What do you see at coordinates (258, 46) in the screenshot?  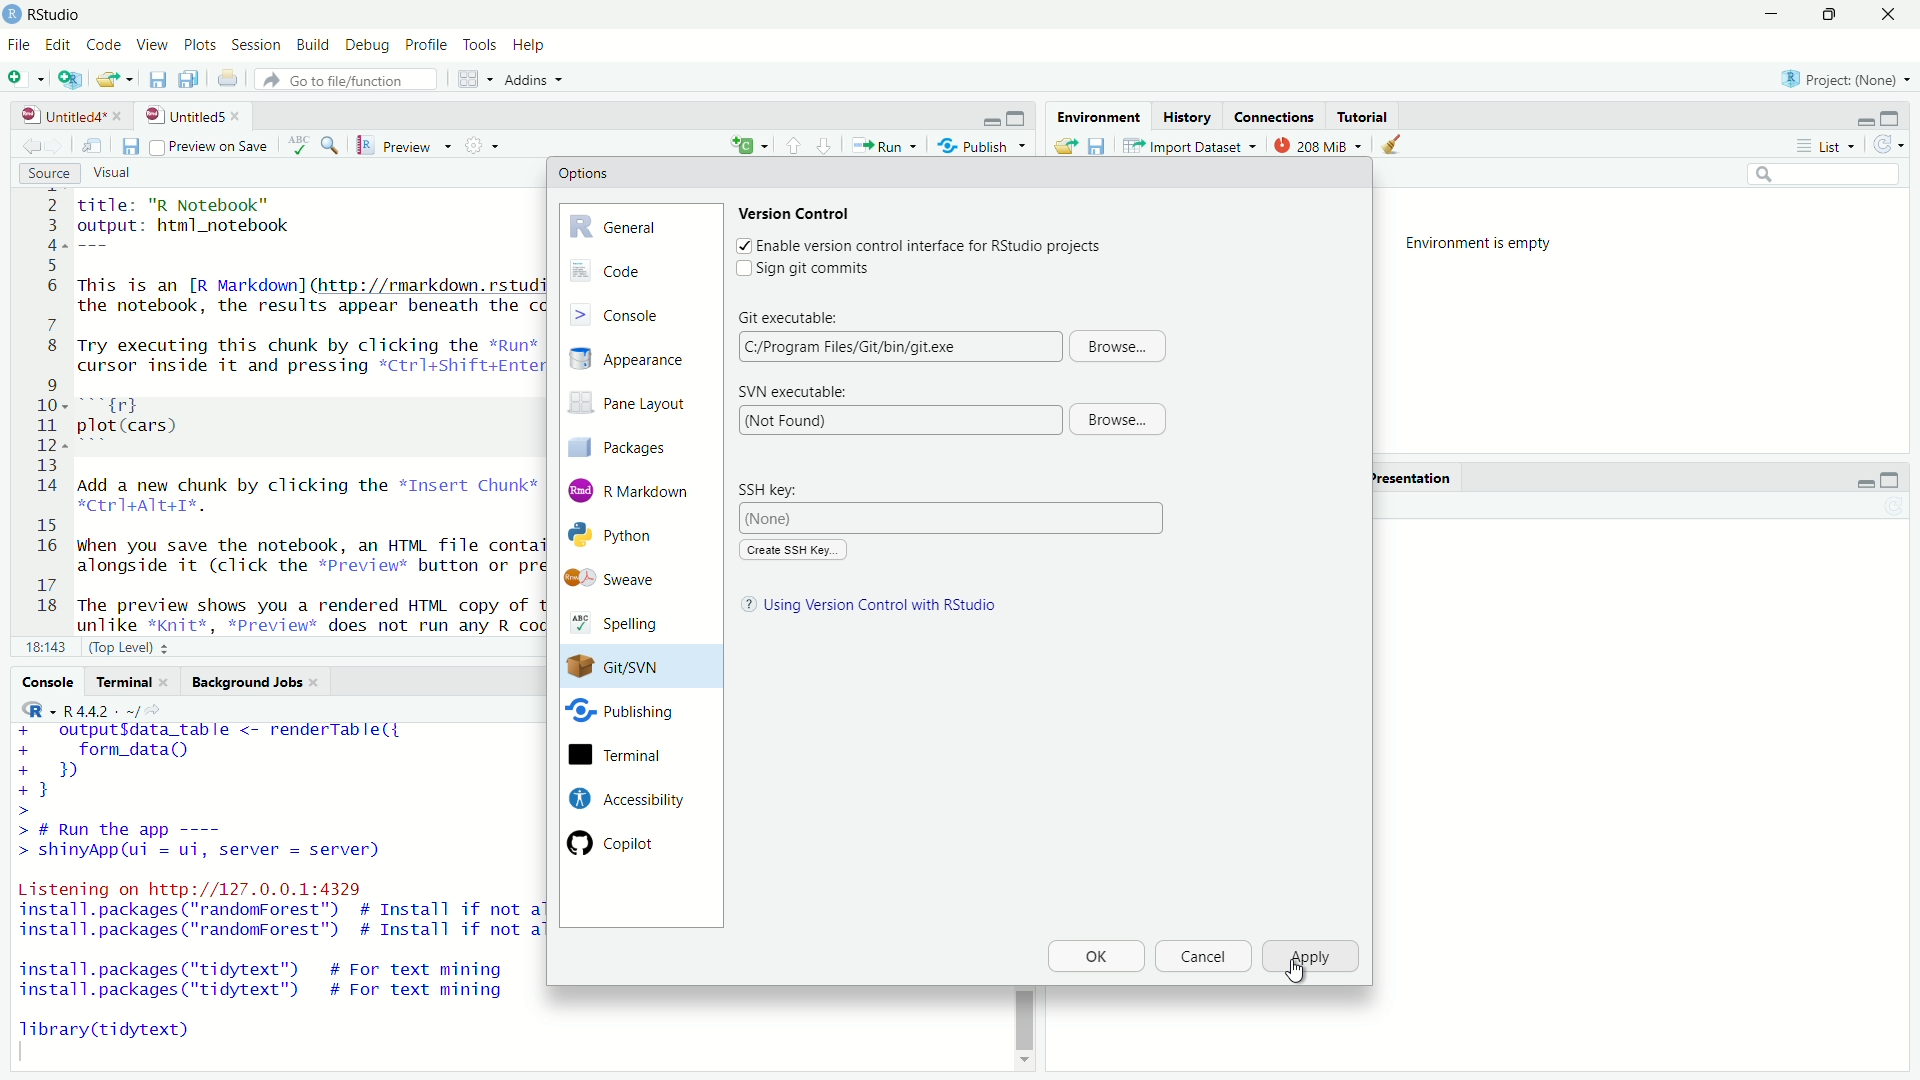 I see `Session` at bounding box center [258, 46].